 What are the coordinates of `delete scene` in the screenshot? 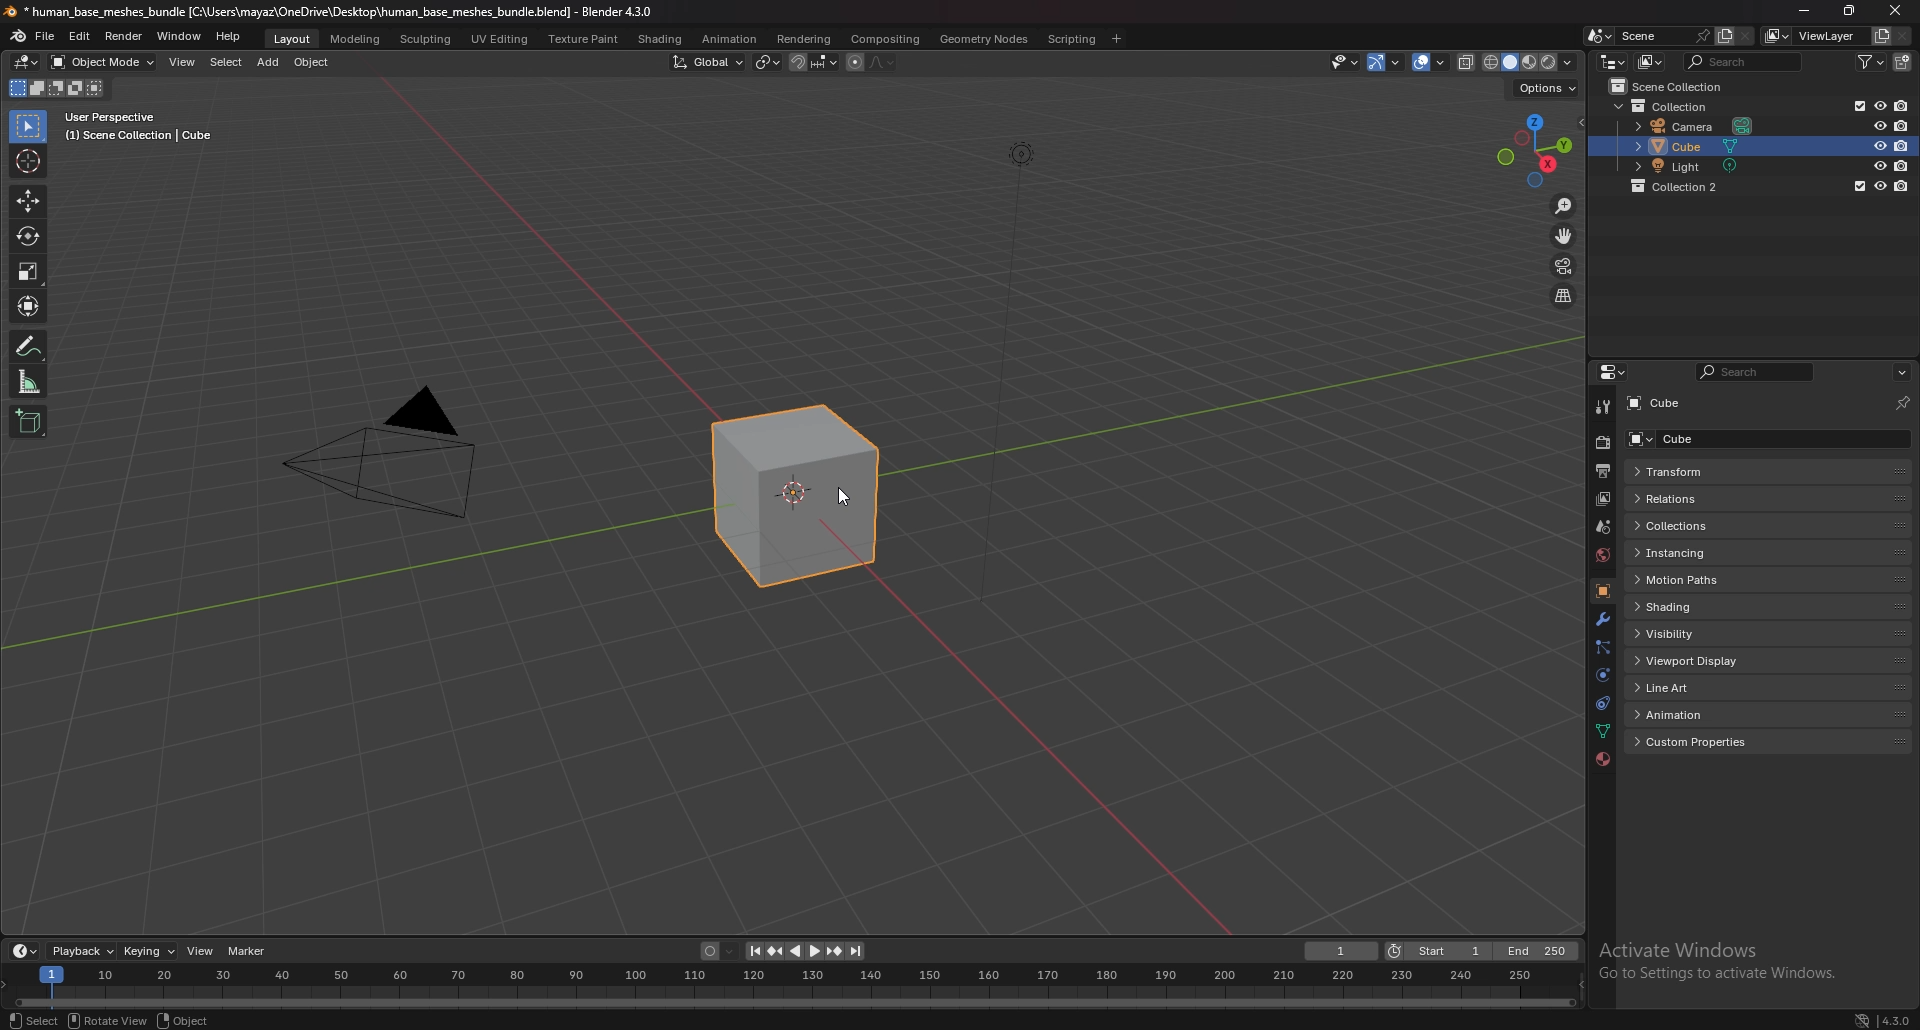 It's located at (1746, 35).